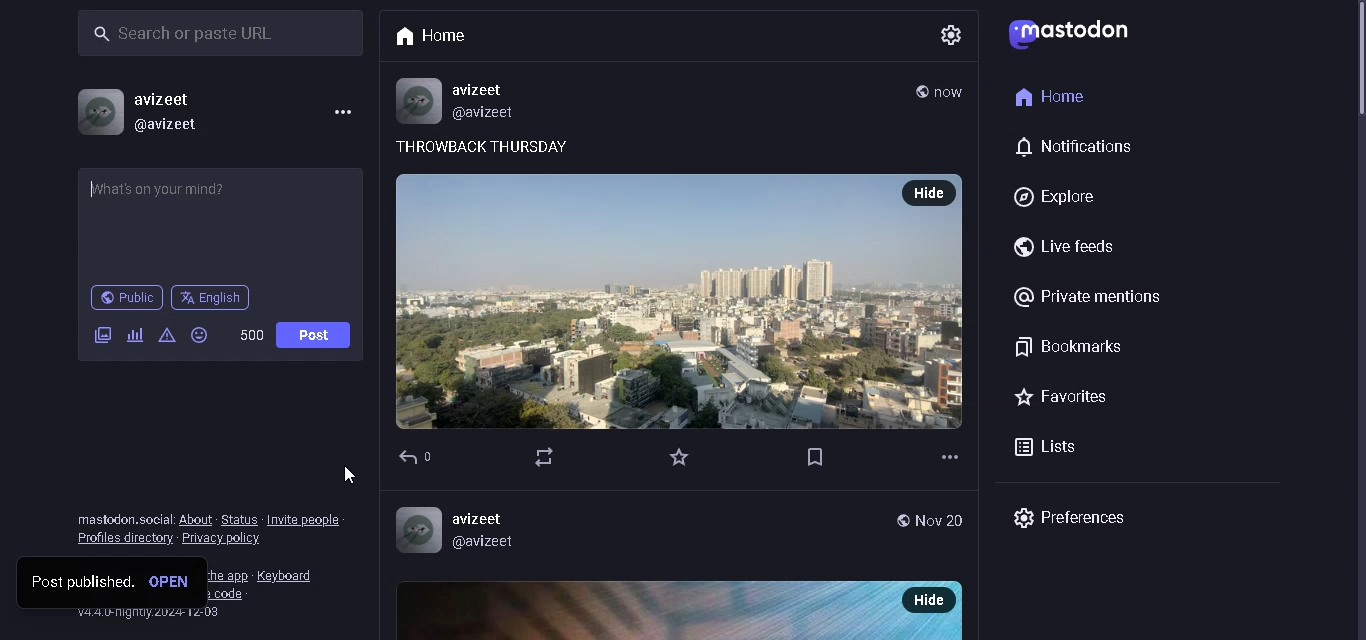 This screenshot has width=1366, height=640. What do you see at coordinates (483, 517) in the screenshot?
I see `avizeet` at bounding box center [483, 517].